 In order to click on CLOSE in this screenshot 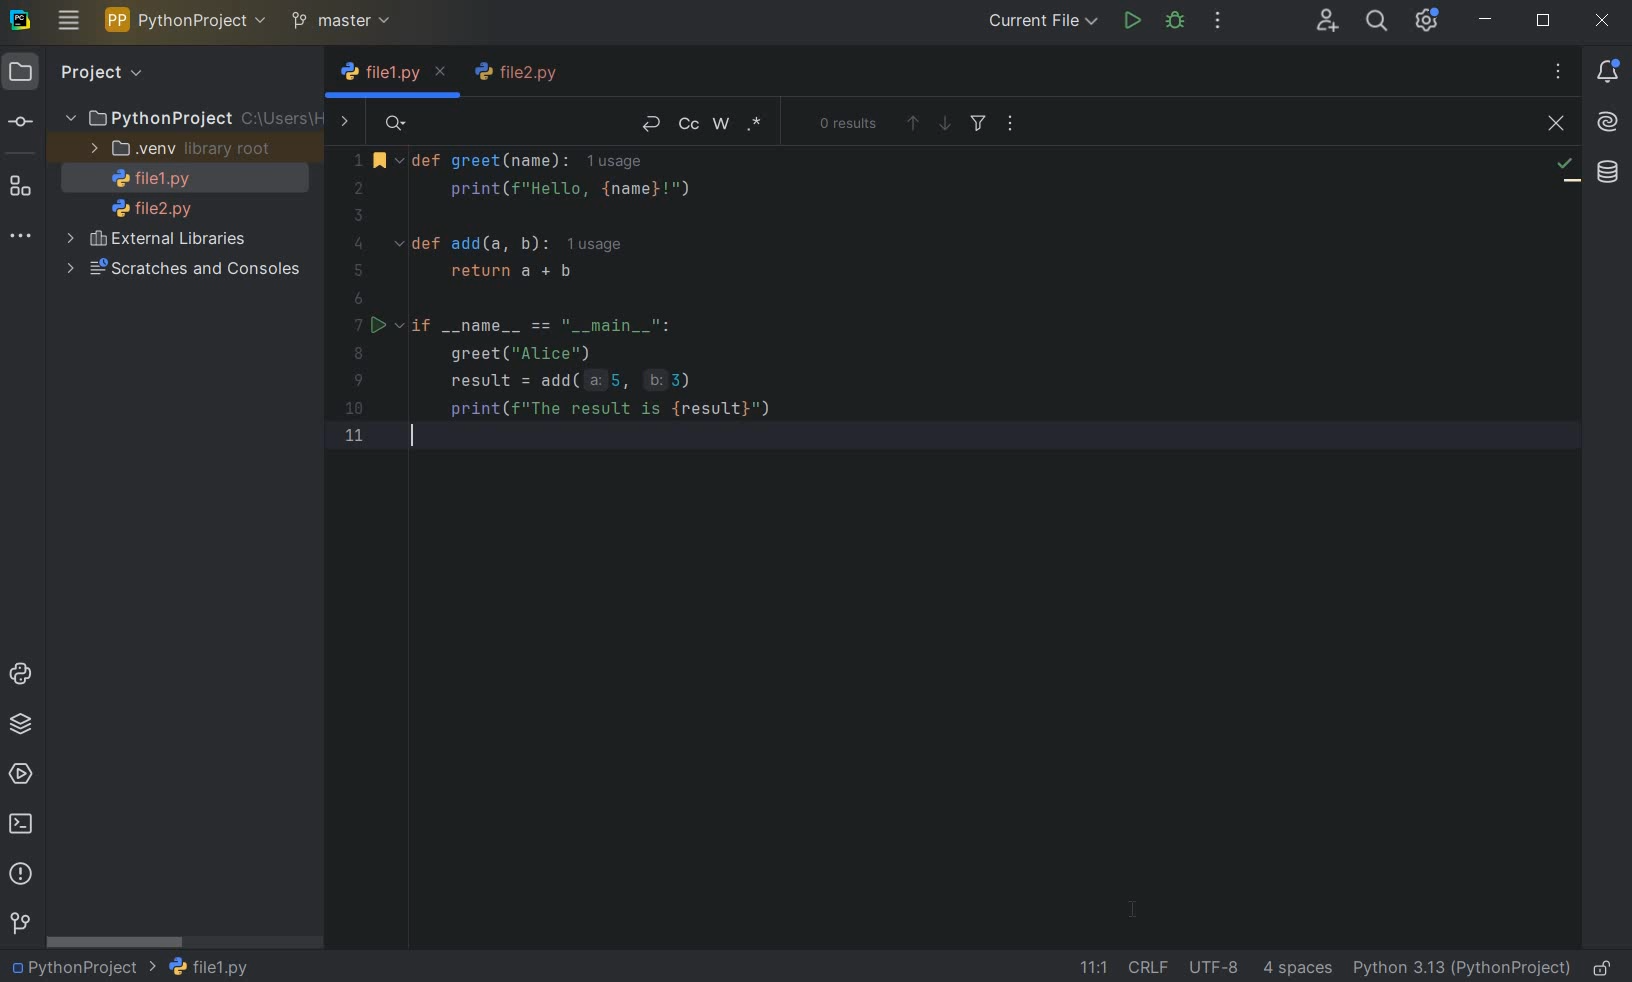, I will do `click(1551, 124)`.